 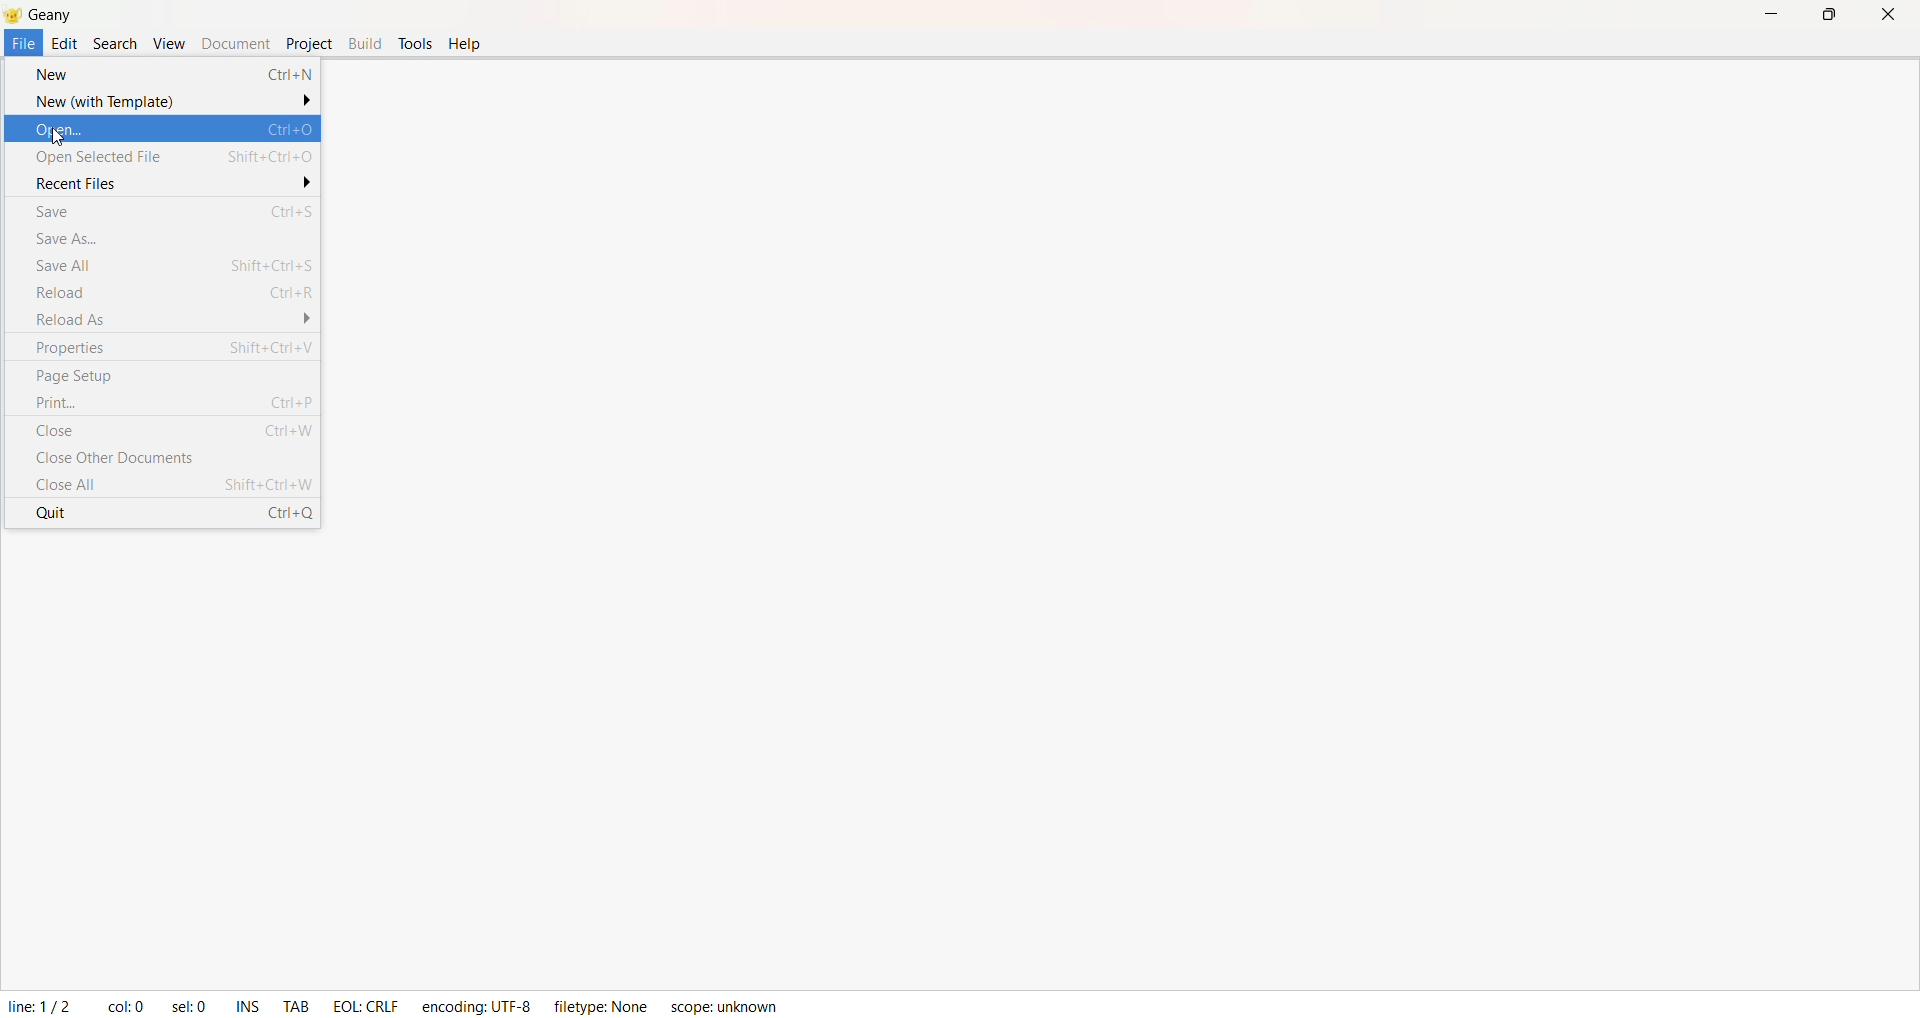 I want to click on Close, so click(x=176, y=431).